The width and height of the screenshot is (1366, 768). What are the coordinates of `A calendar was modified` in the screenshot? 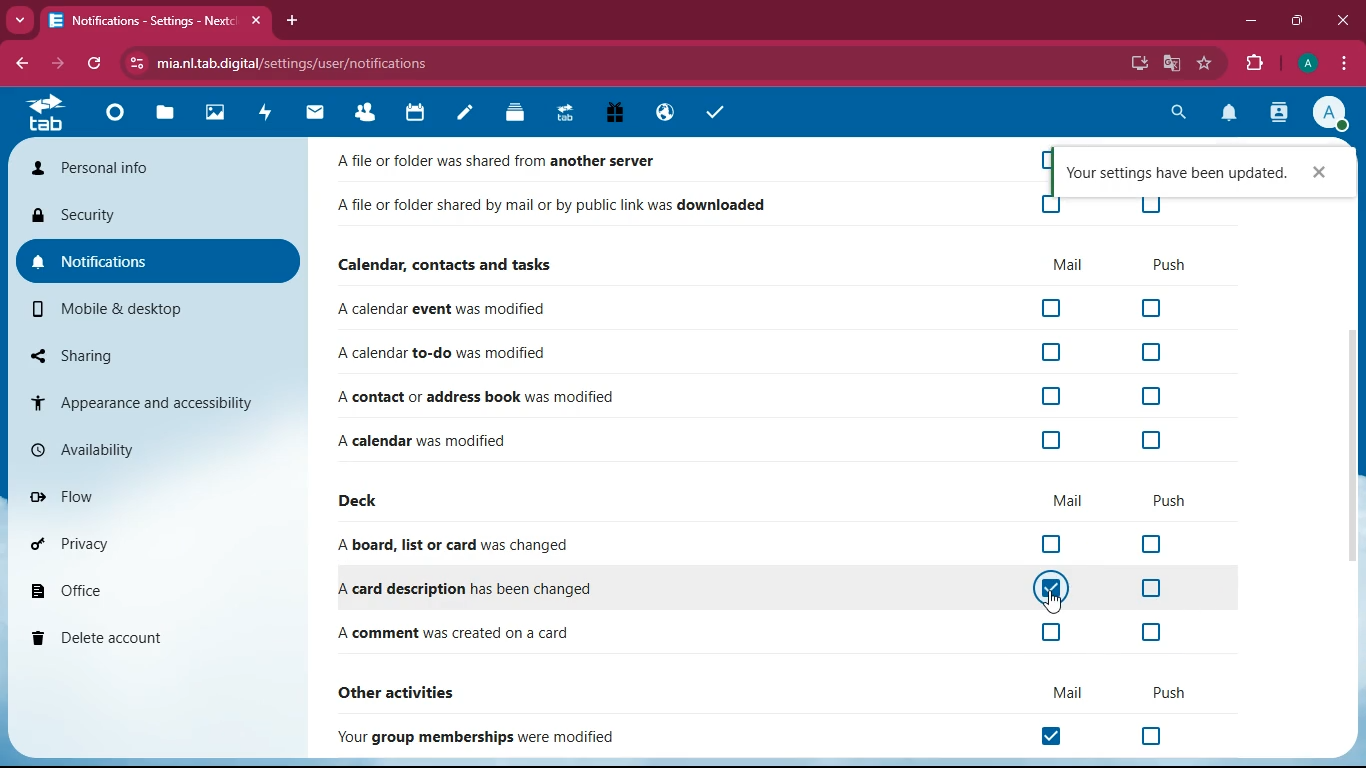 It's located at (445, 438).